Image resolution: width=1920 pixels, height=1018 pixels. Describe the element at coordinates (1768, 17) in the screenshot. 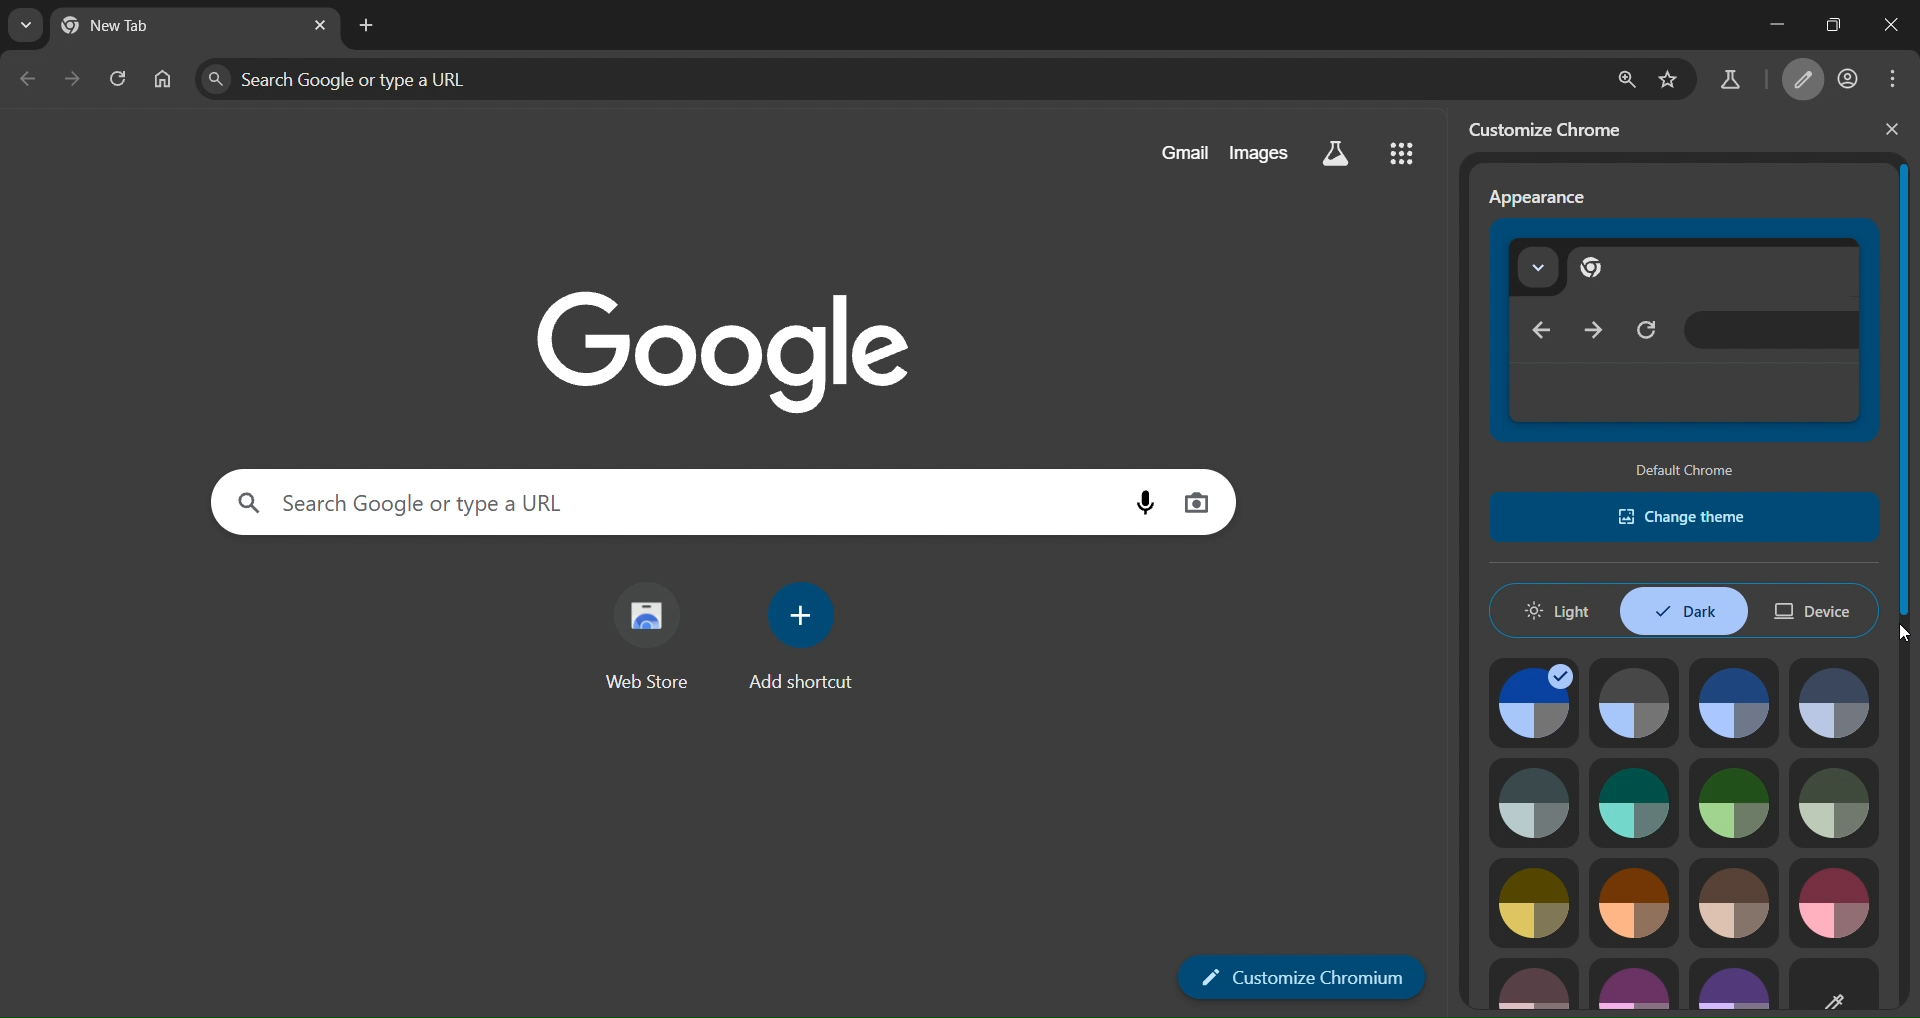

I see `minimize` at that location.